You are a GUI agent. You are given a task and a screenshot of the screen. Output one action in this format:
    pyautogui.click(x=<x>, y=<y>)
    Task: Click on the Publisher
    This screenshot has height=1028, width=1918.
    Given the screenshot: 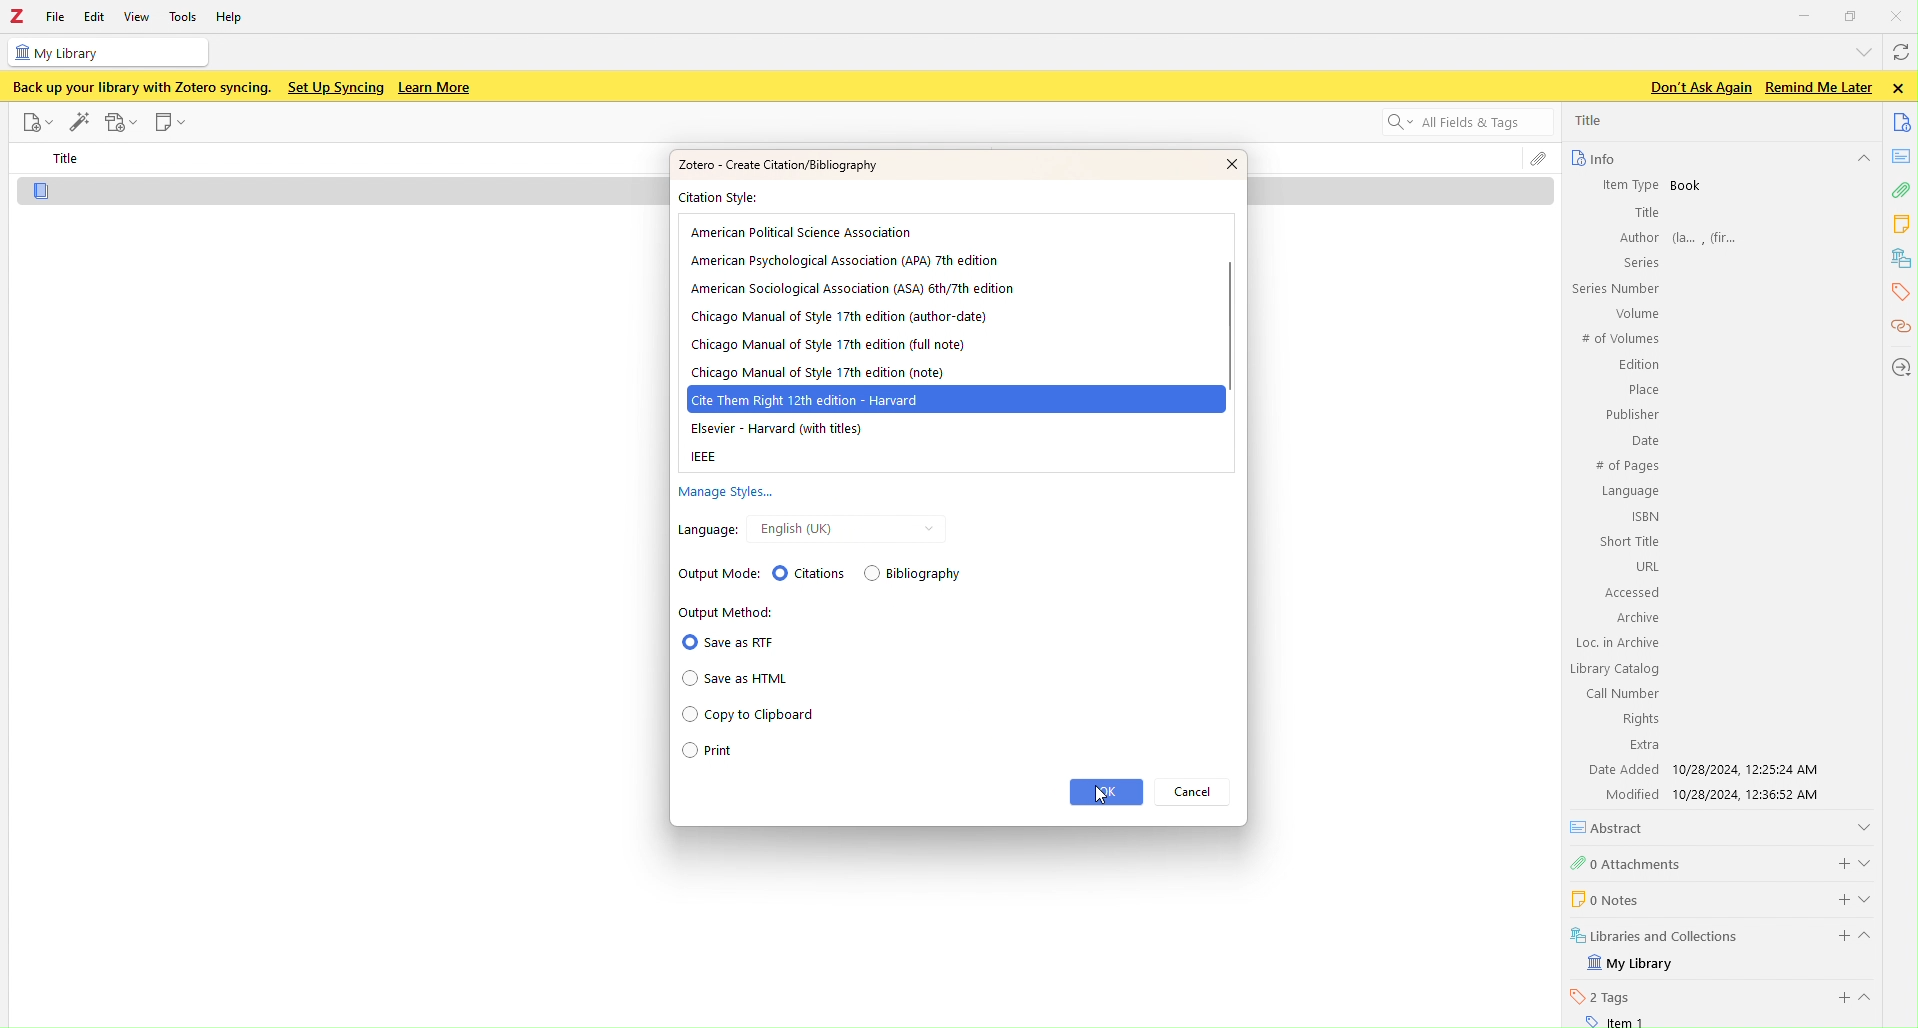 What is the action you would take?
    pyautogui.click(x=1630, y=414)
    